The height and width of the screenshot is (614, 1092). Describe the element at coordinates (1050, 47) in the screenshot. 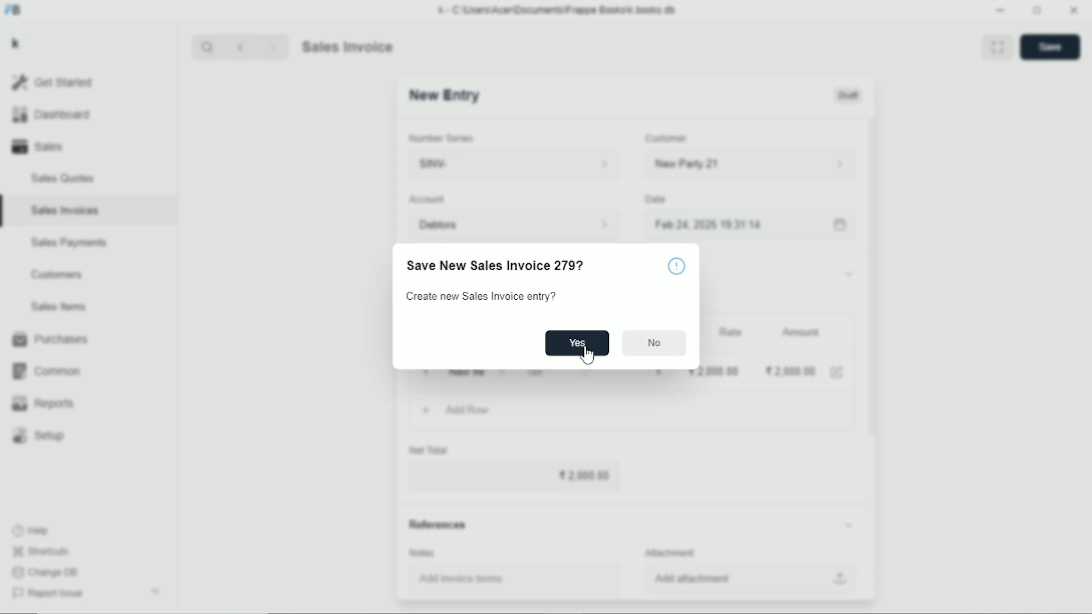

I see `Save` at that location.